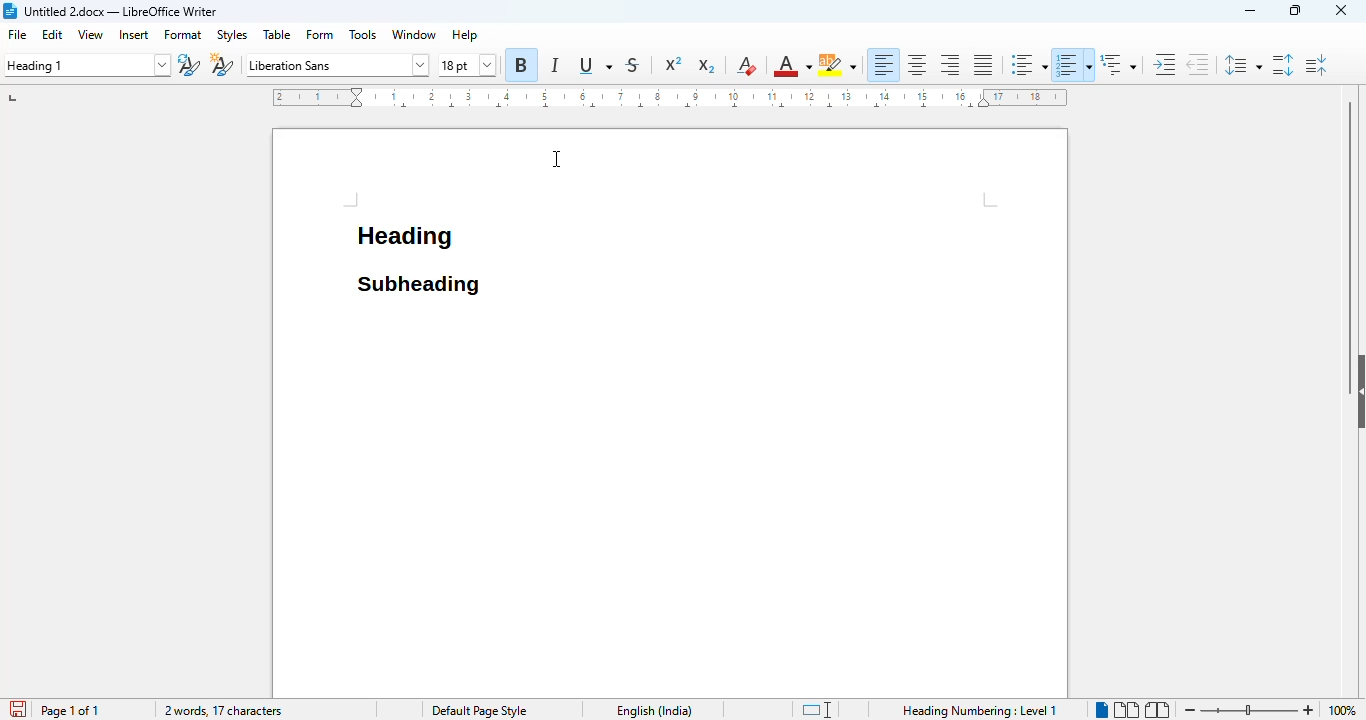 This screenshot has width=1366, height=720. What do you see at coordinates (521, 64) in the screenshot?
I see `Bold selected` at bounding box center [521, 64].